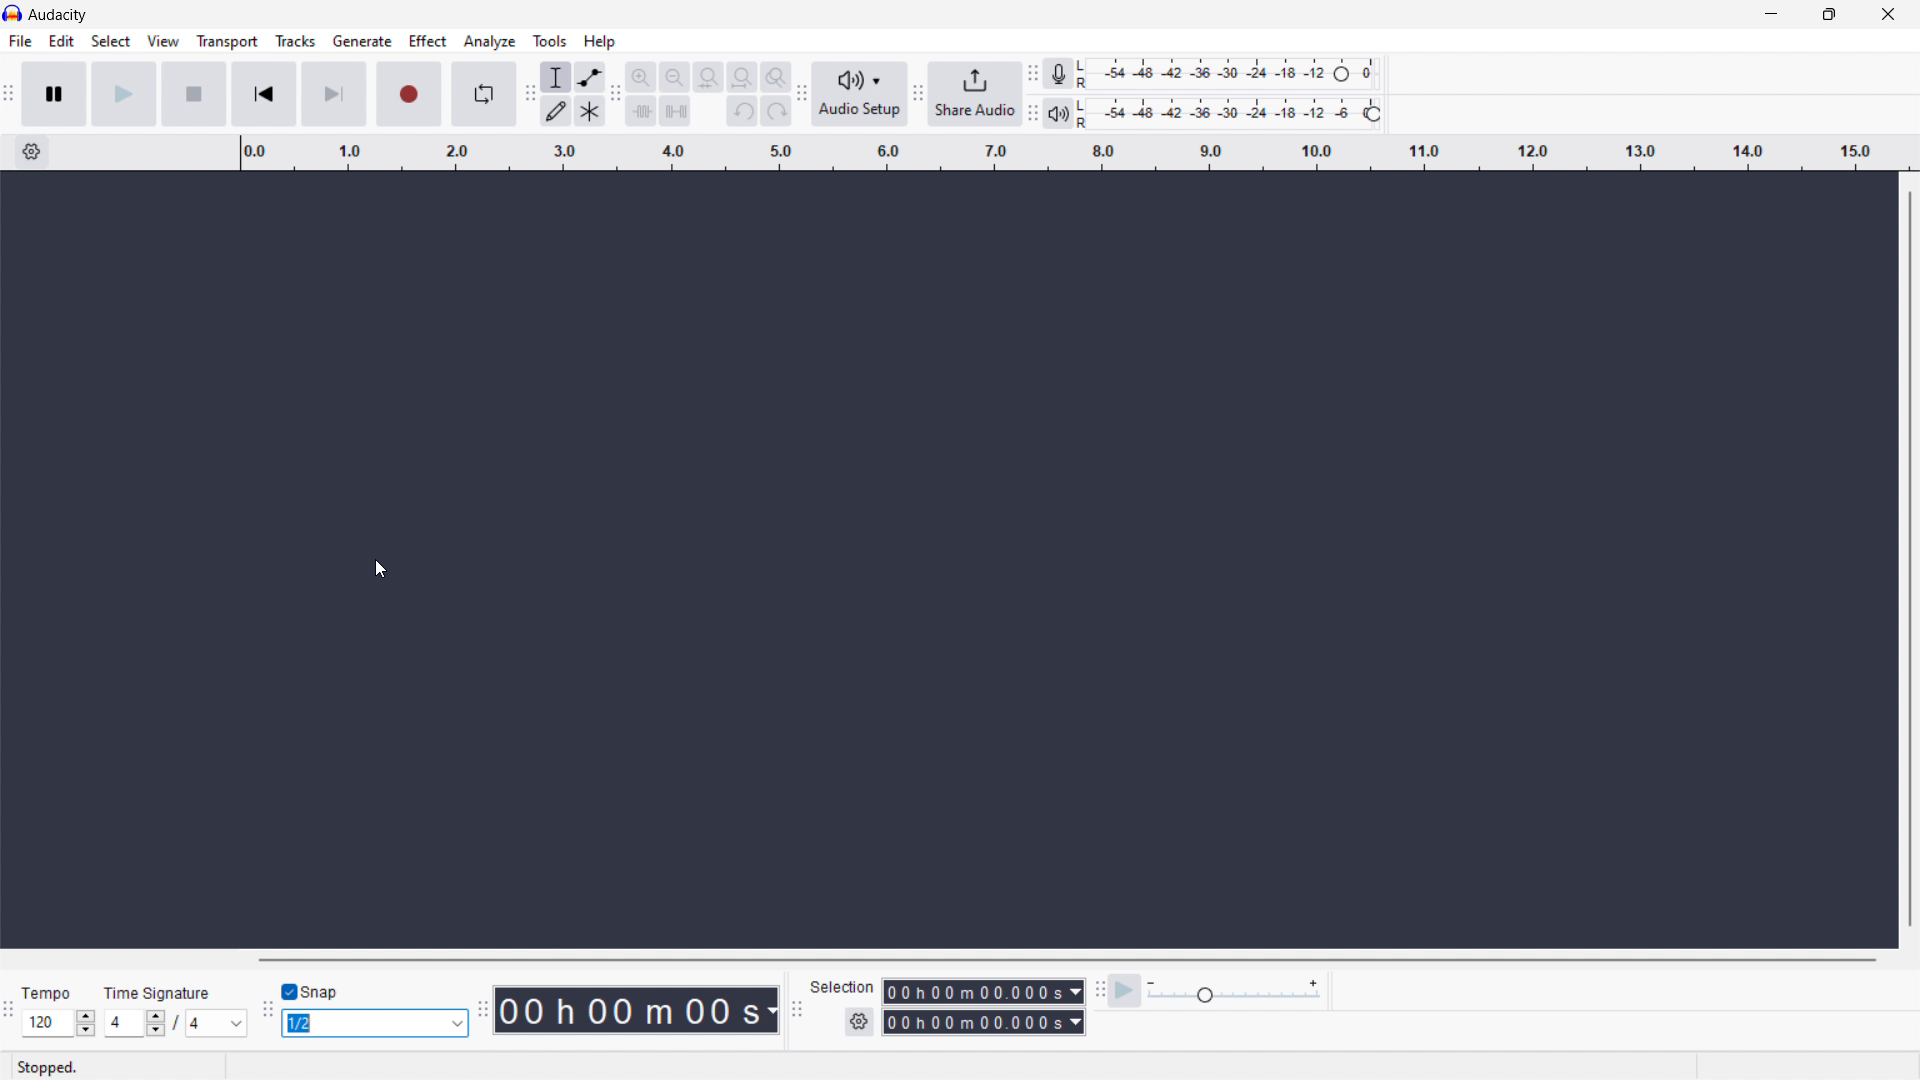 The width and height of the screenshot is (1920, 1080). What do you see at coordinates (674, 112) in the screenshot?
I see `silence audio selection` at bounding box center [674, 112].